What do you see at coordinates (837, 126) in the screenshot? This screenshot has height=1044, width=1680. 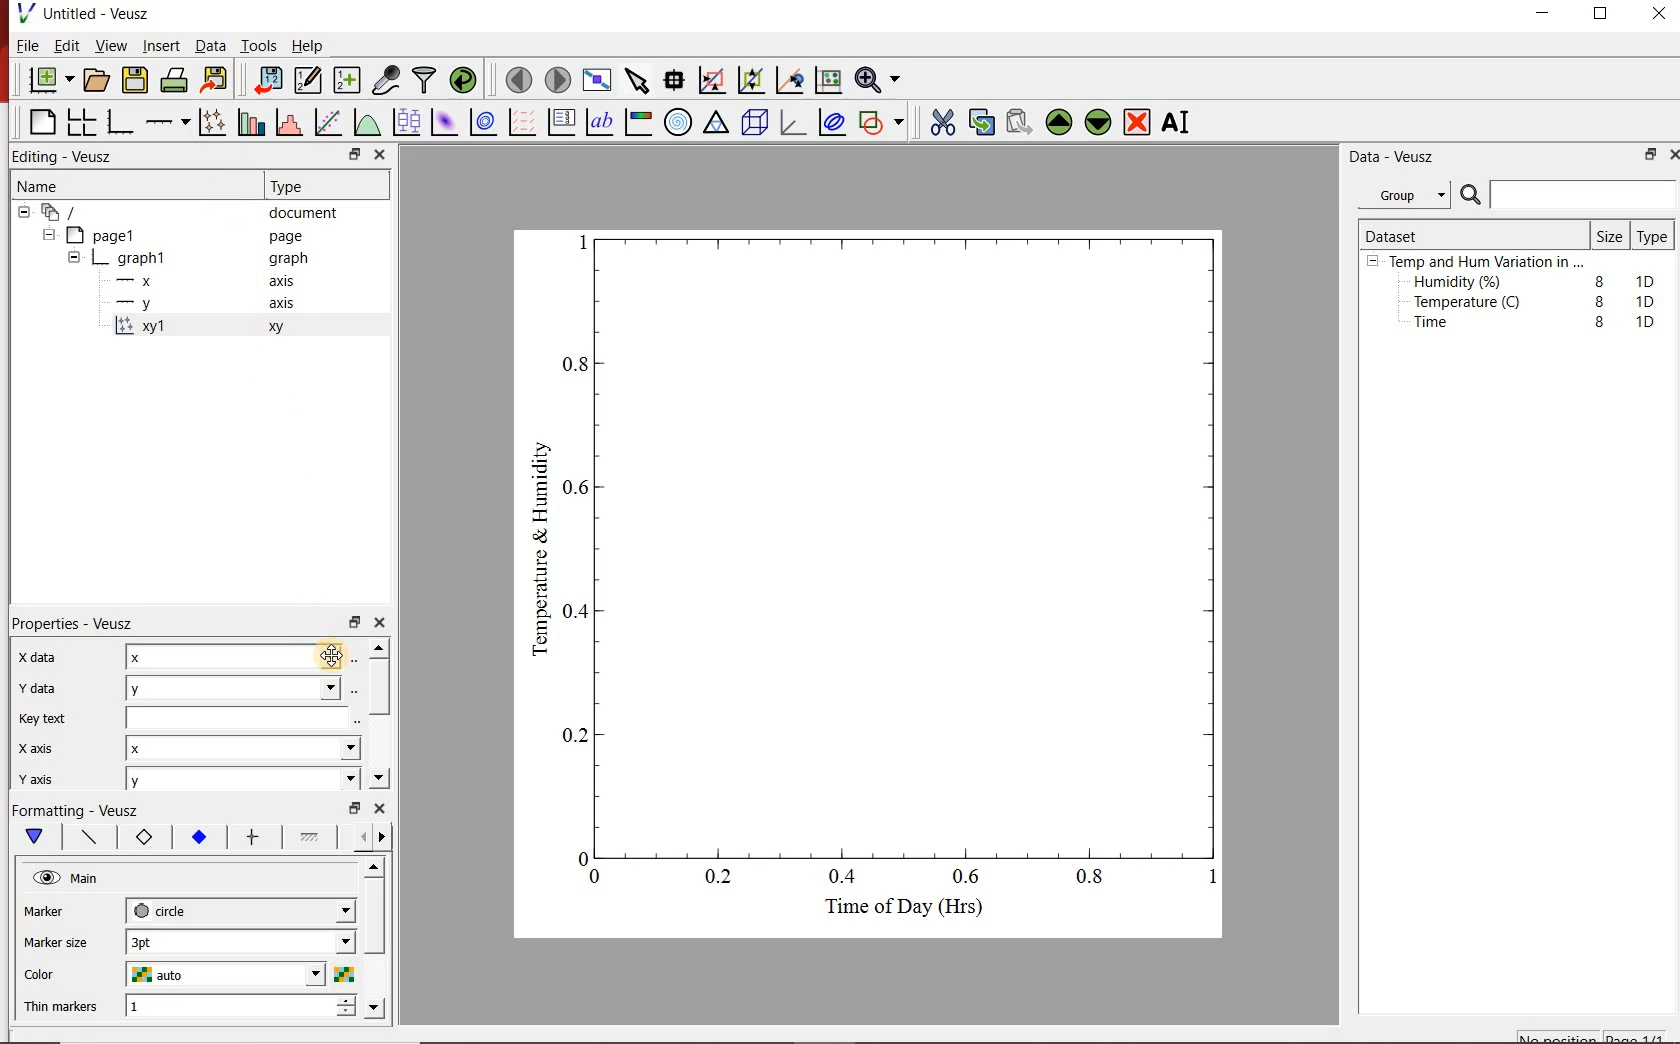 I see `plot covariance ellipses` at bounding box center [837, 126].